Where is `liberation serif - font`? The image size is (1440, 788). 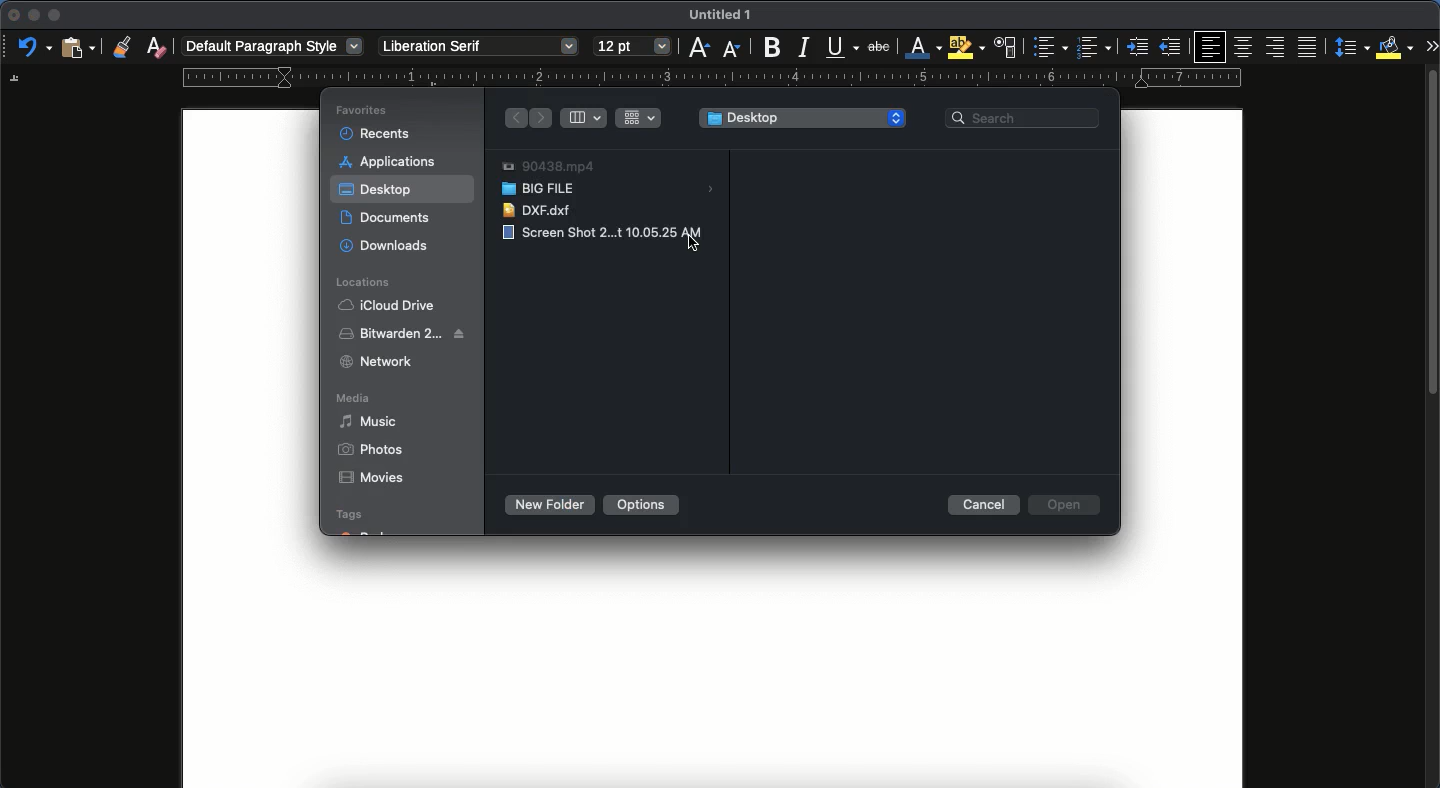
liberation serif - font is located at coordinates (477, 44).